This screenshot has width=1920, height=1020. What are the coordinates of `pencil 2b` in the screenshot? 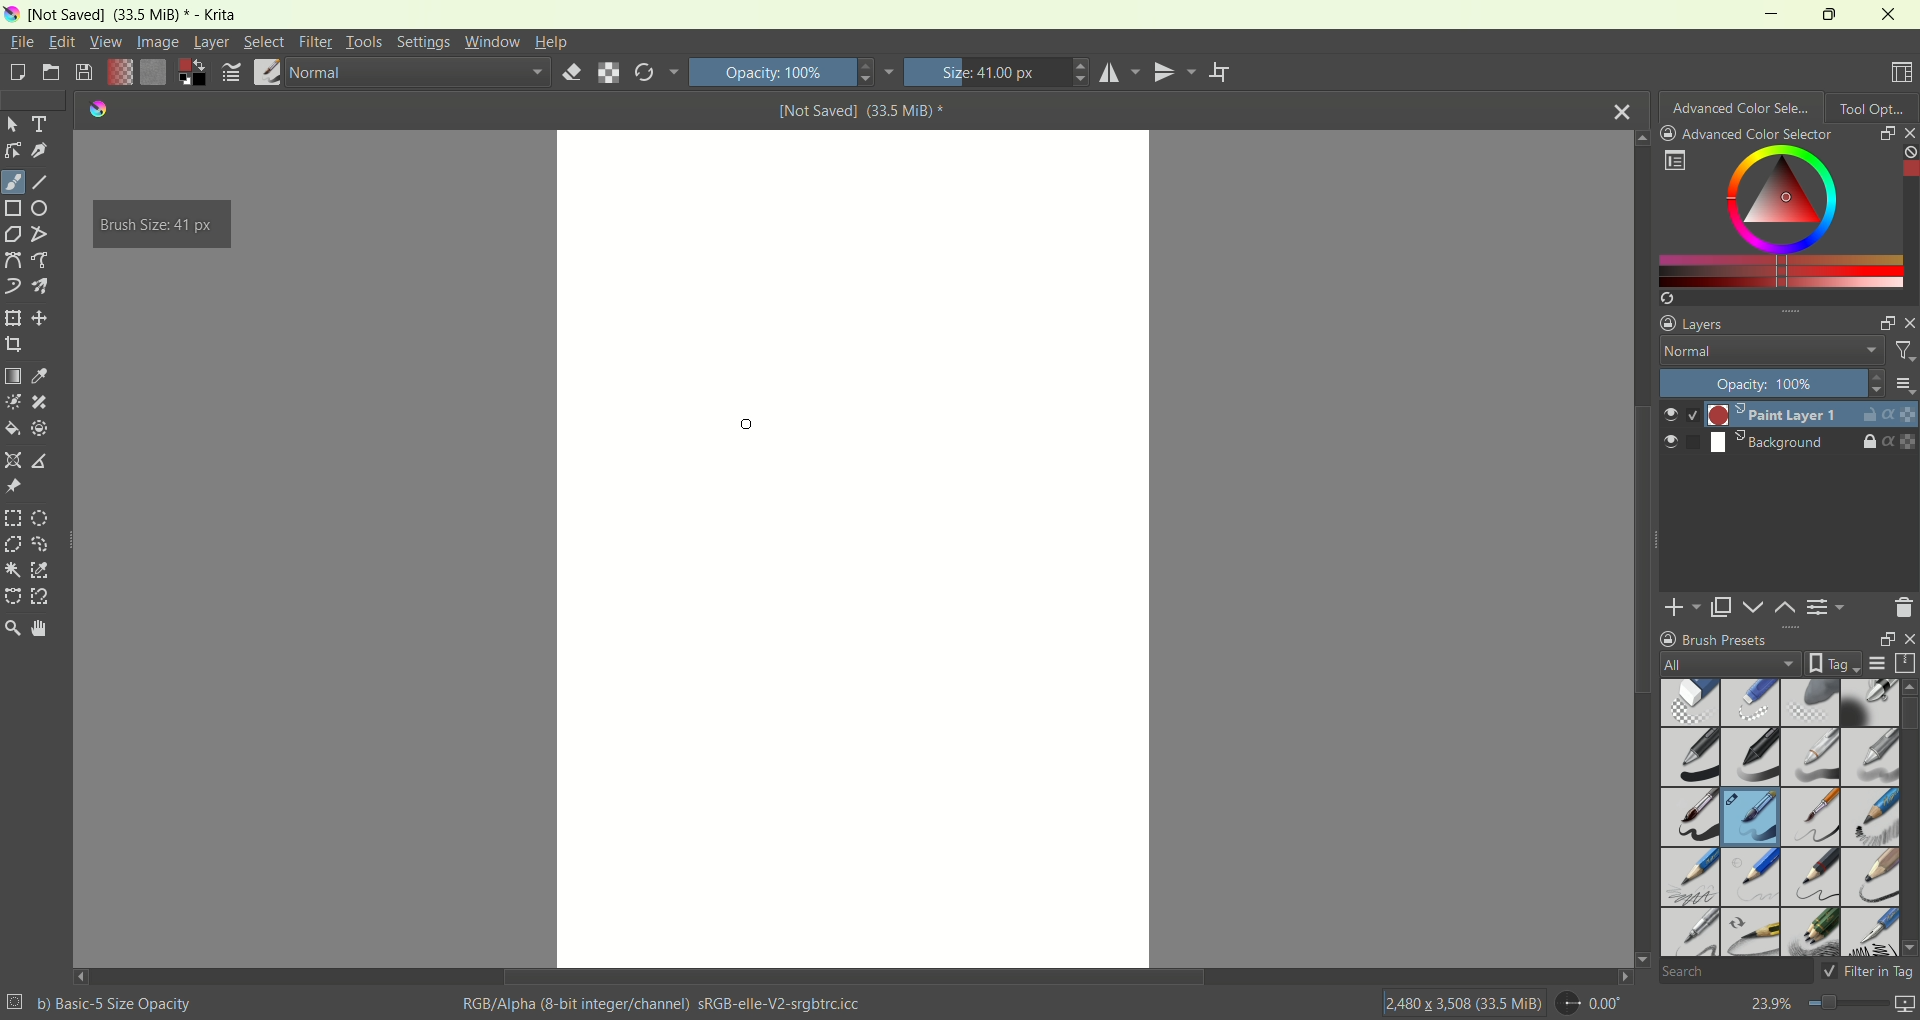 It's located at (1687, 879).